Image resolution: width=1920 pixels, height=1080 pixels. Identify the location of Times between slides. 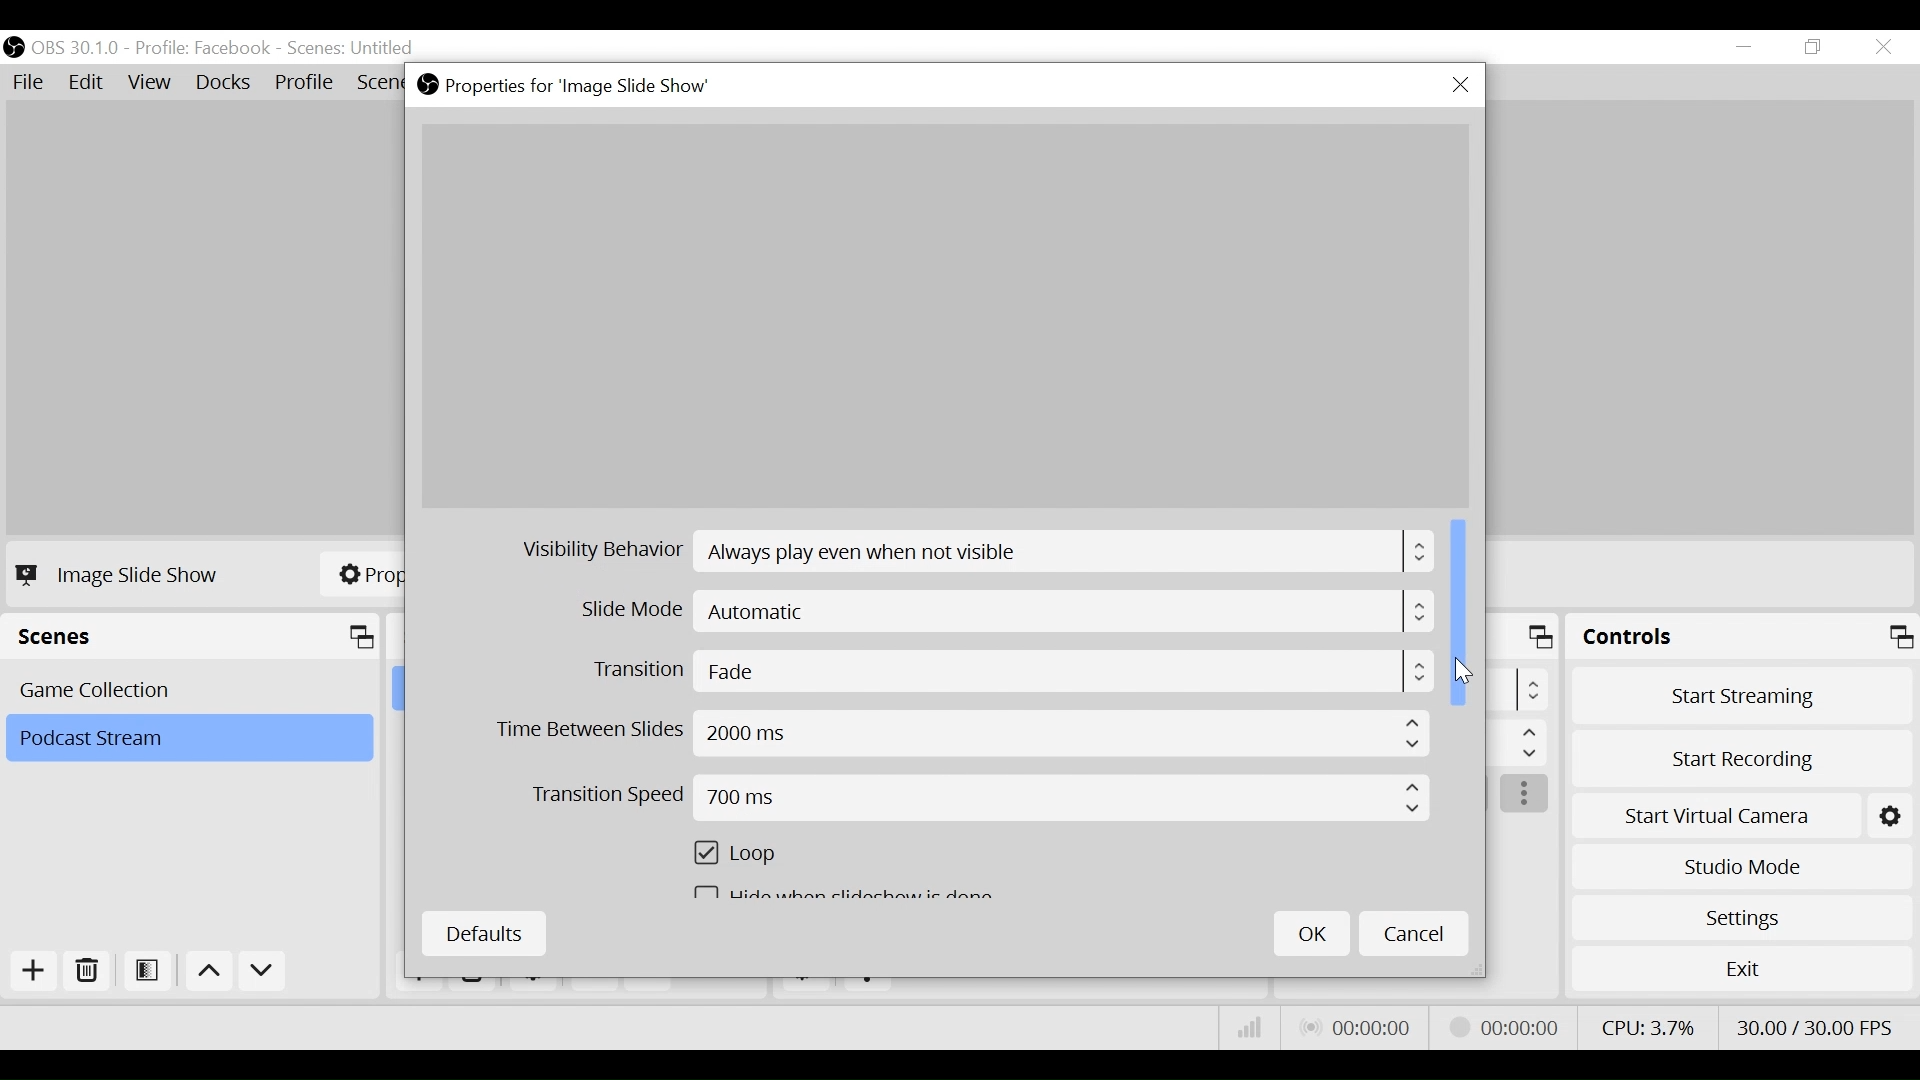
(963, 737).